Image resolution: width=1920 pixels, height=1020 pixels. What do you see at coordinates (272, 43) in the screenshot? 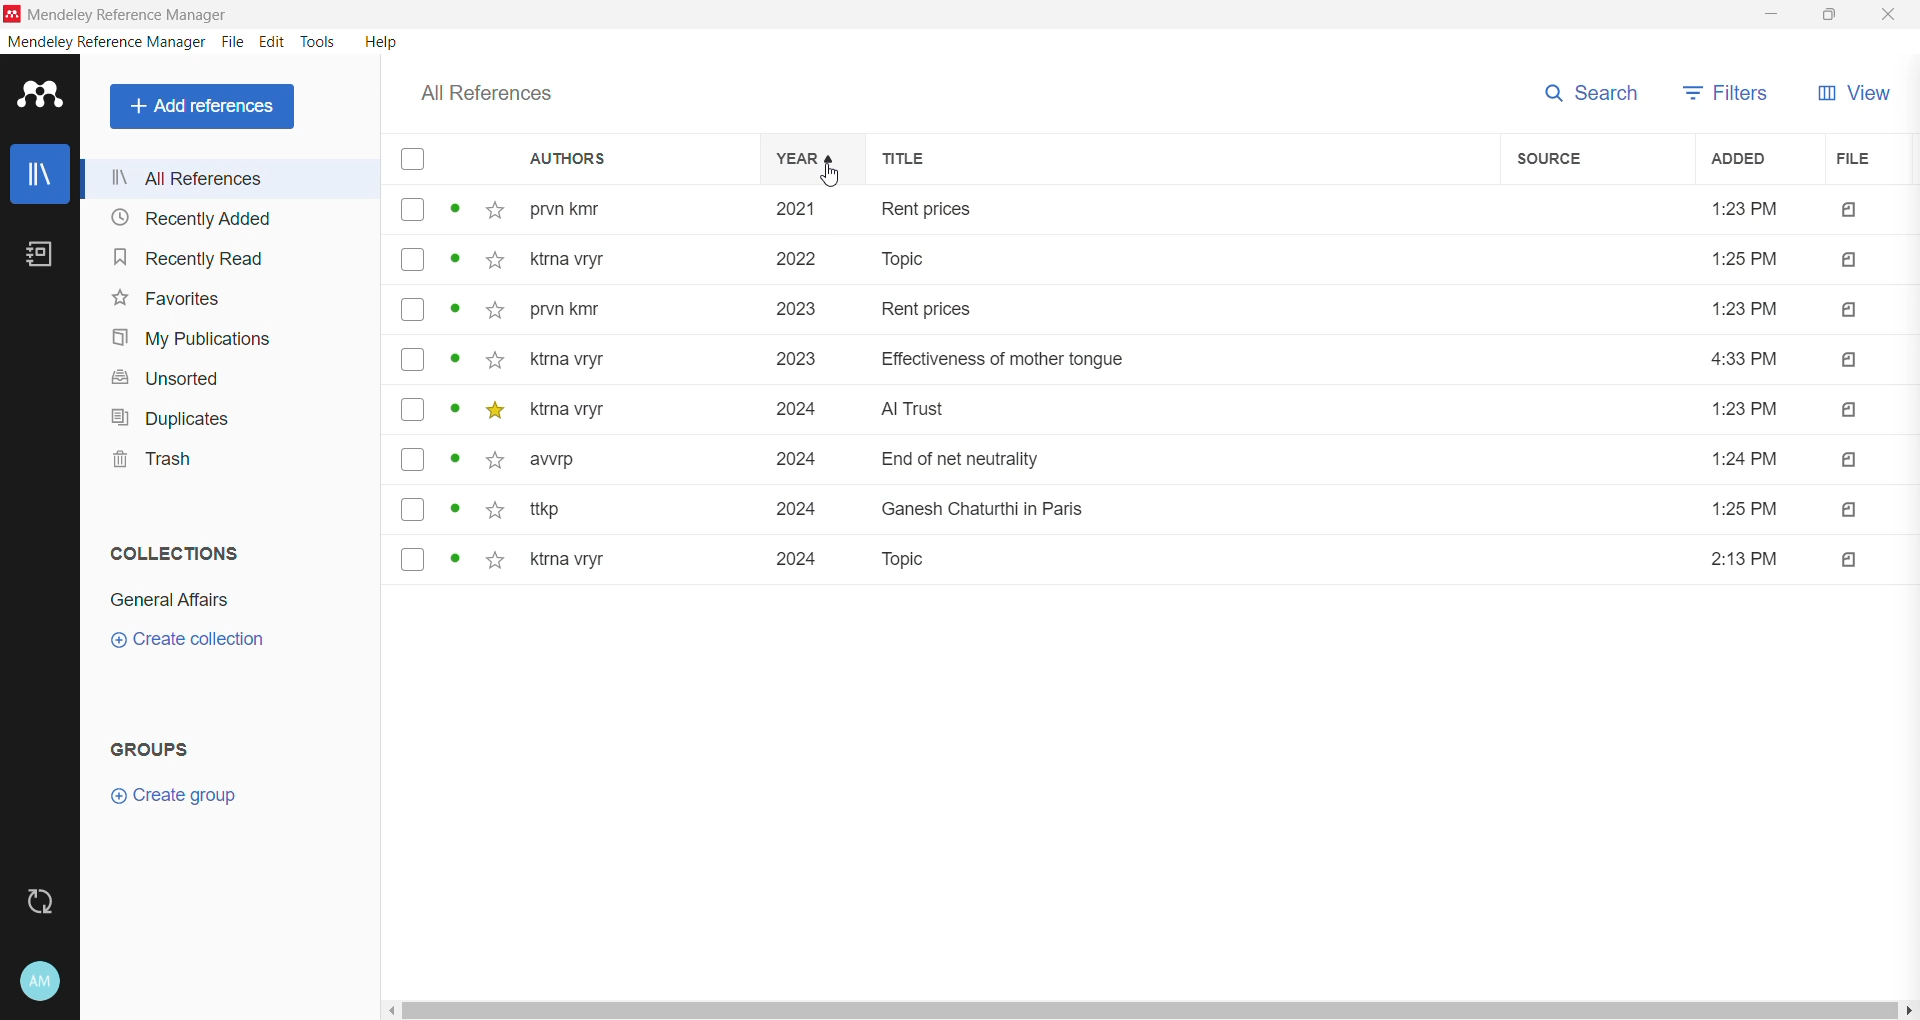
I see `Edit` at bounding box center [272, 43].